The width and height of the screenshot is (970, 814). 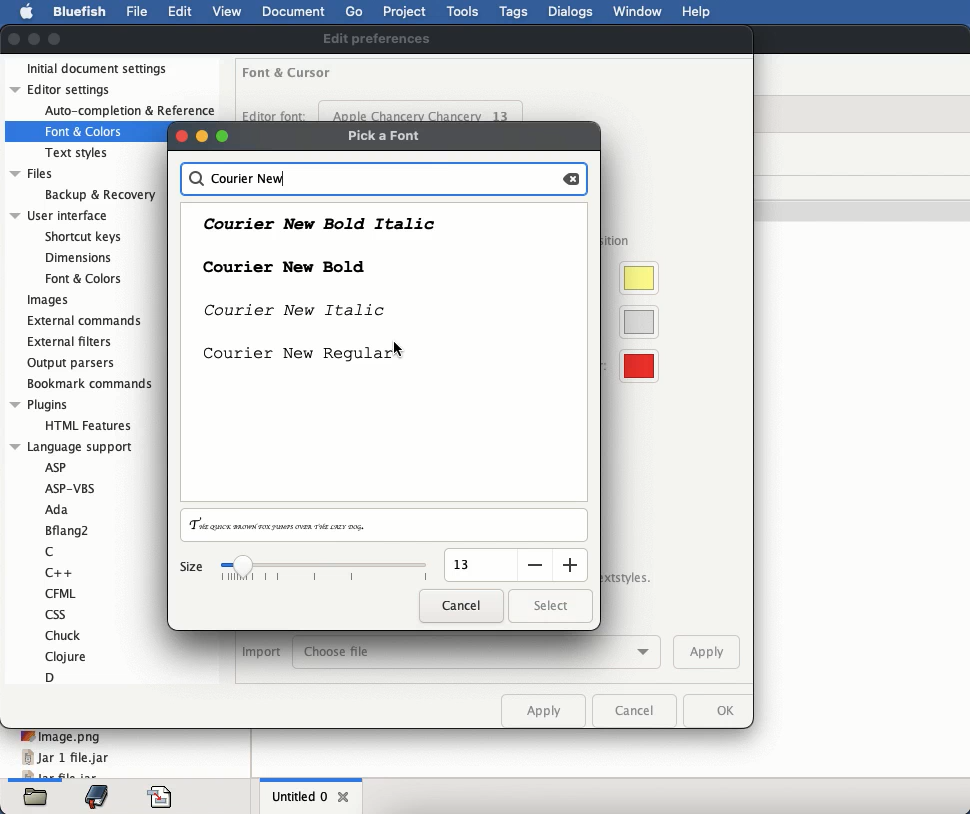 What do you see at coordinates (632, 710) in the screenshot?
I see `cancel` at bounding box center [632, 710].